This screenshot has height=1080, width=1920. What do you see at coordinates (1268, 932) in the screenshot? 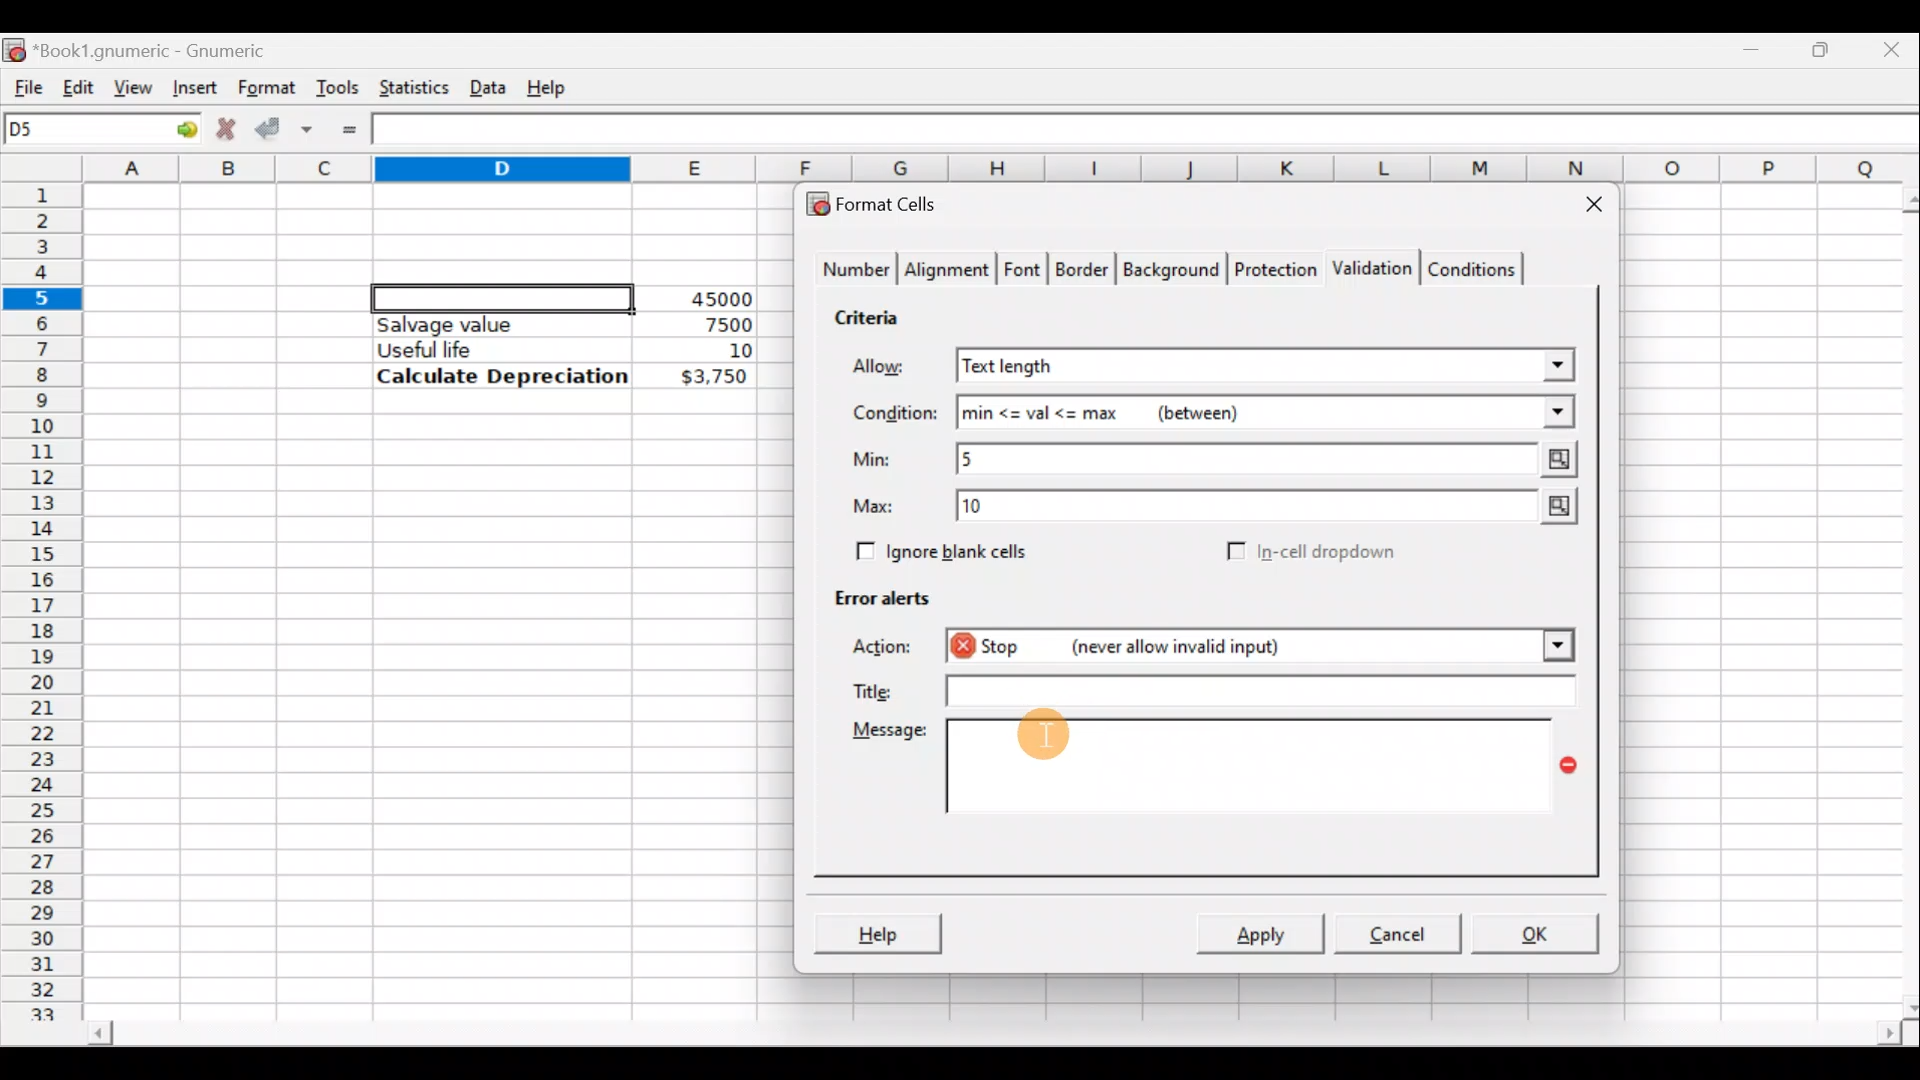
I see `Apply` at bounding box center [1268, 932].